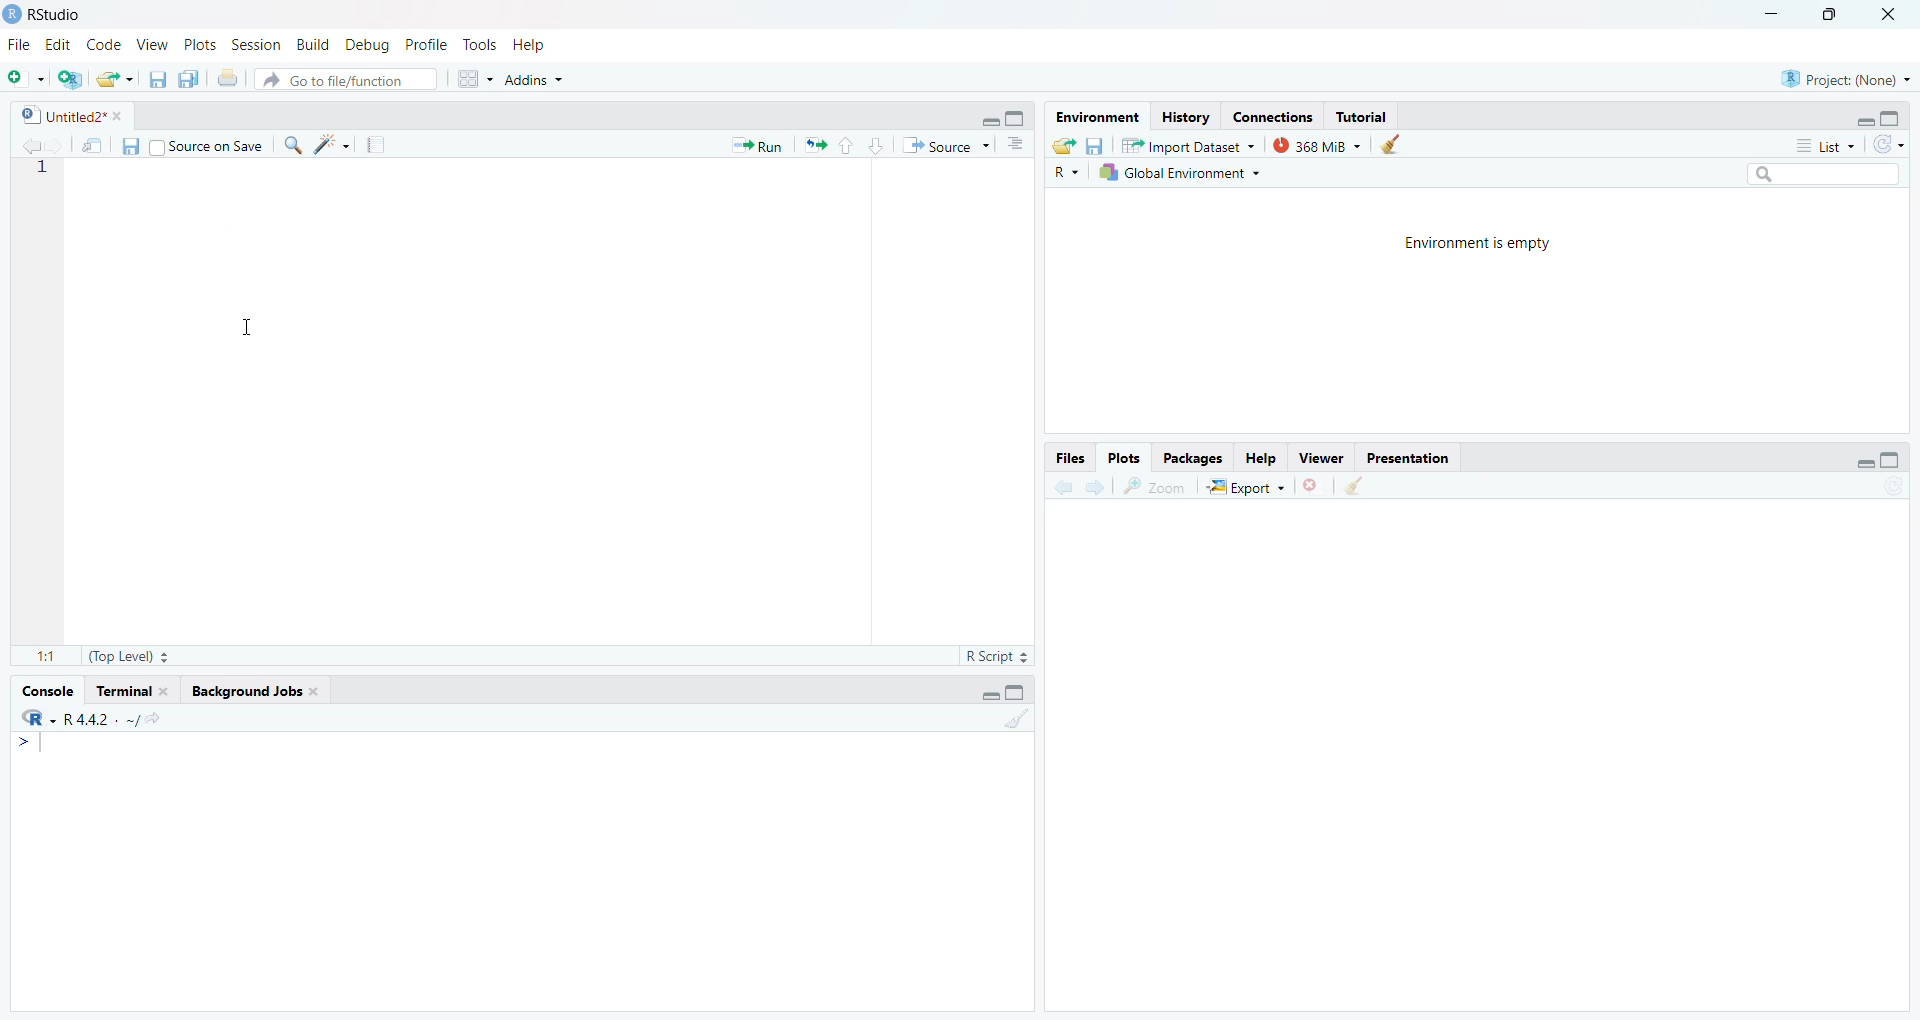 This screenshot has width=1920, height=1020. What do you see at coordinates (1156, 489) in the screenshot?
I see `zoom` at bounding box center [1156, 489].